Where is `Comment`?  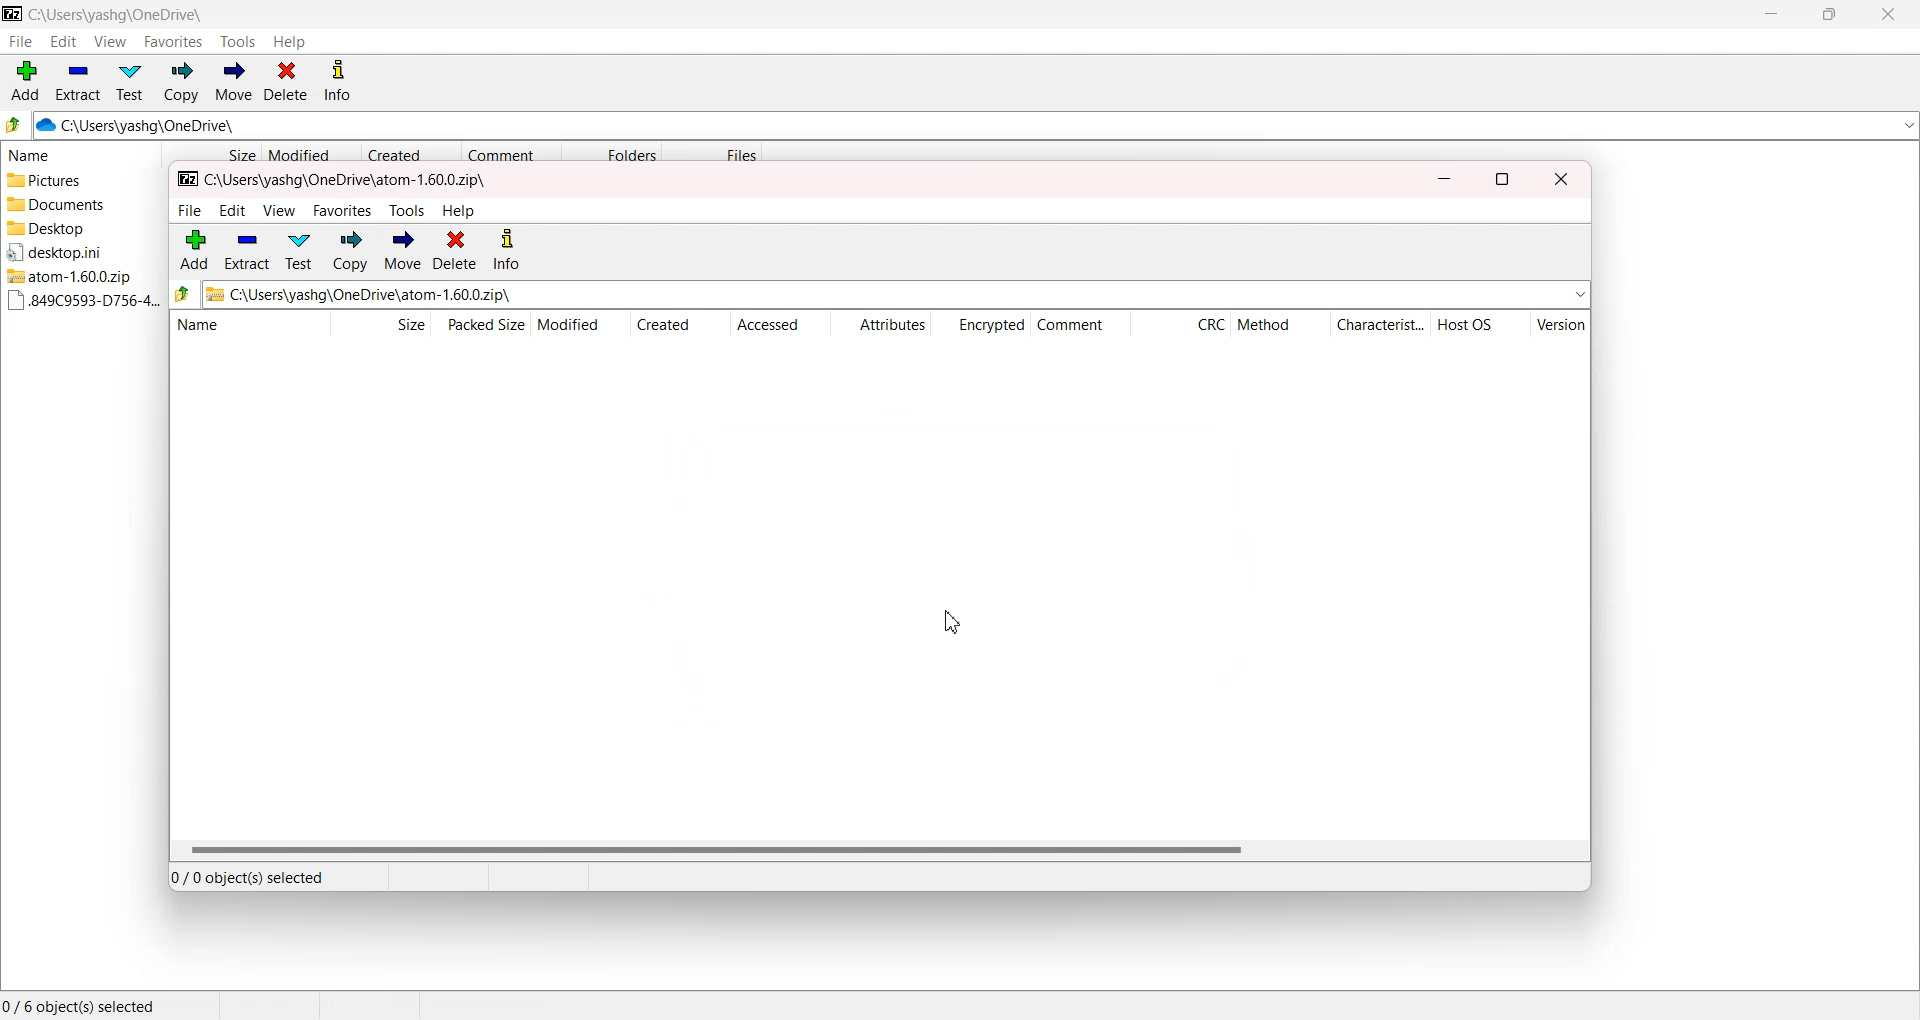
Comment is located at coordinates (511, 153).